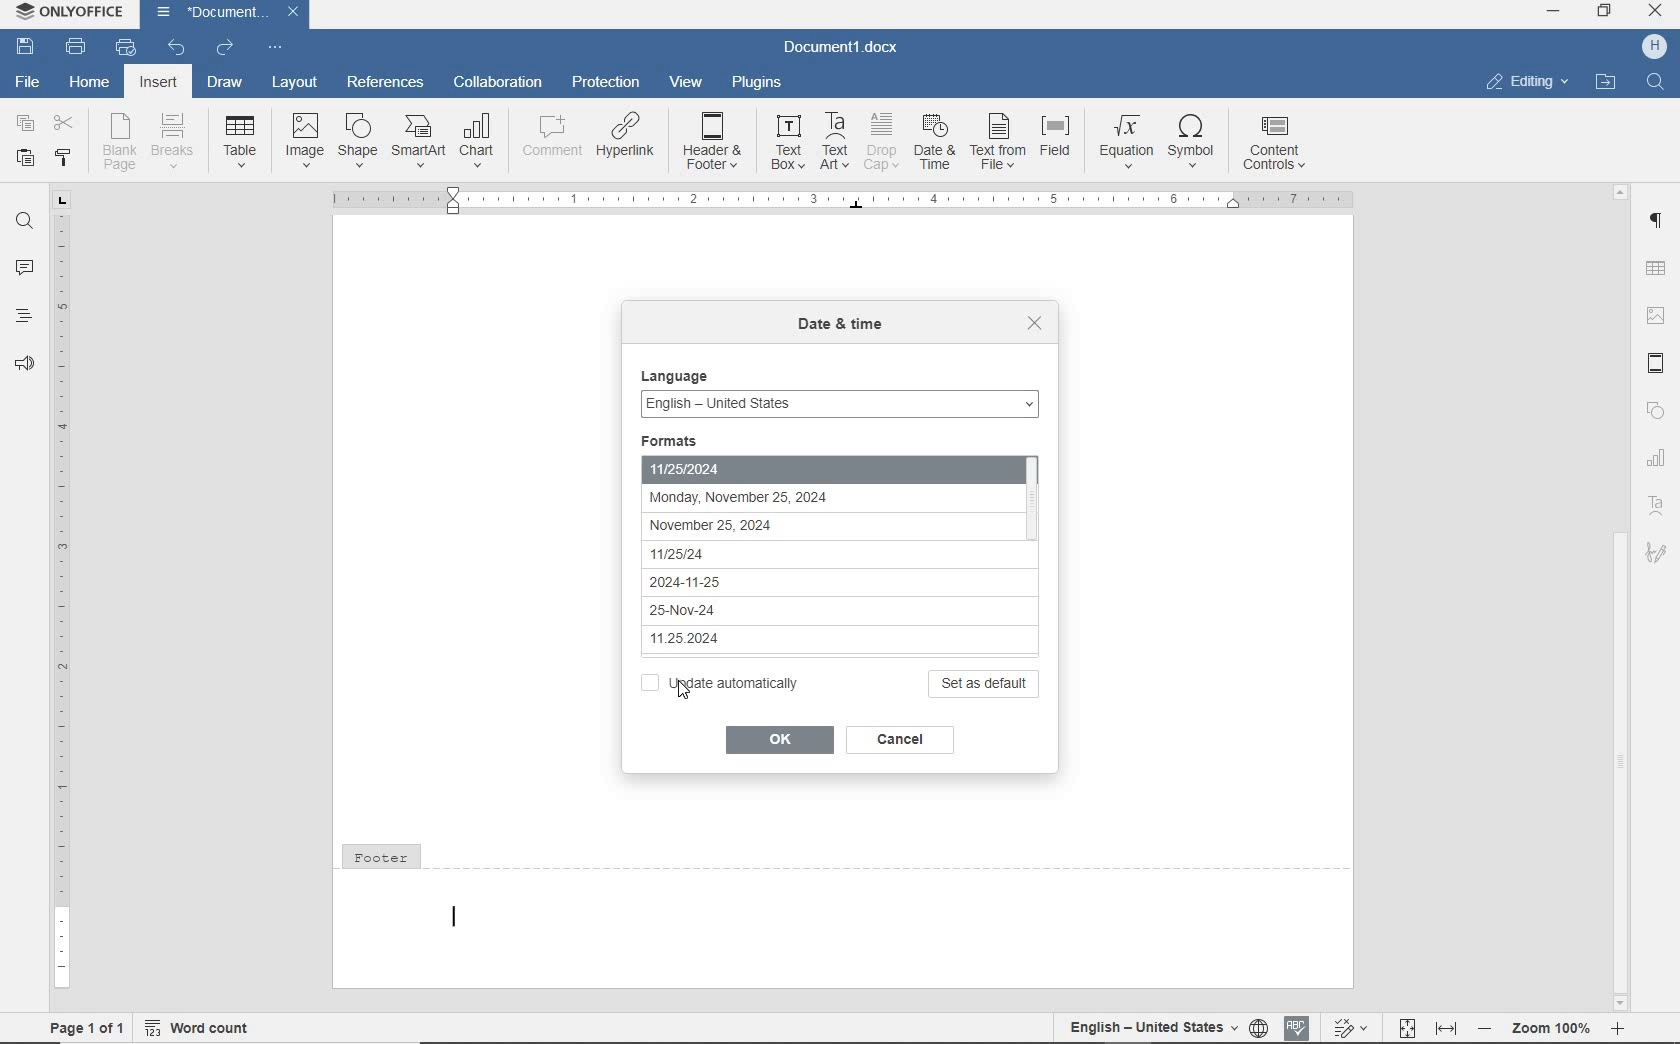 Image resolution: width=1680 pixels, height=1044 pixels. What do you see at coordinates (1620, 1029) in the screenshot?
I see `zoom in` at bounding box center [1620, 1029].